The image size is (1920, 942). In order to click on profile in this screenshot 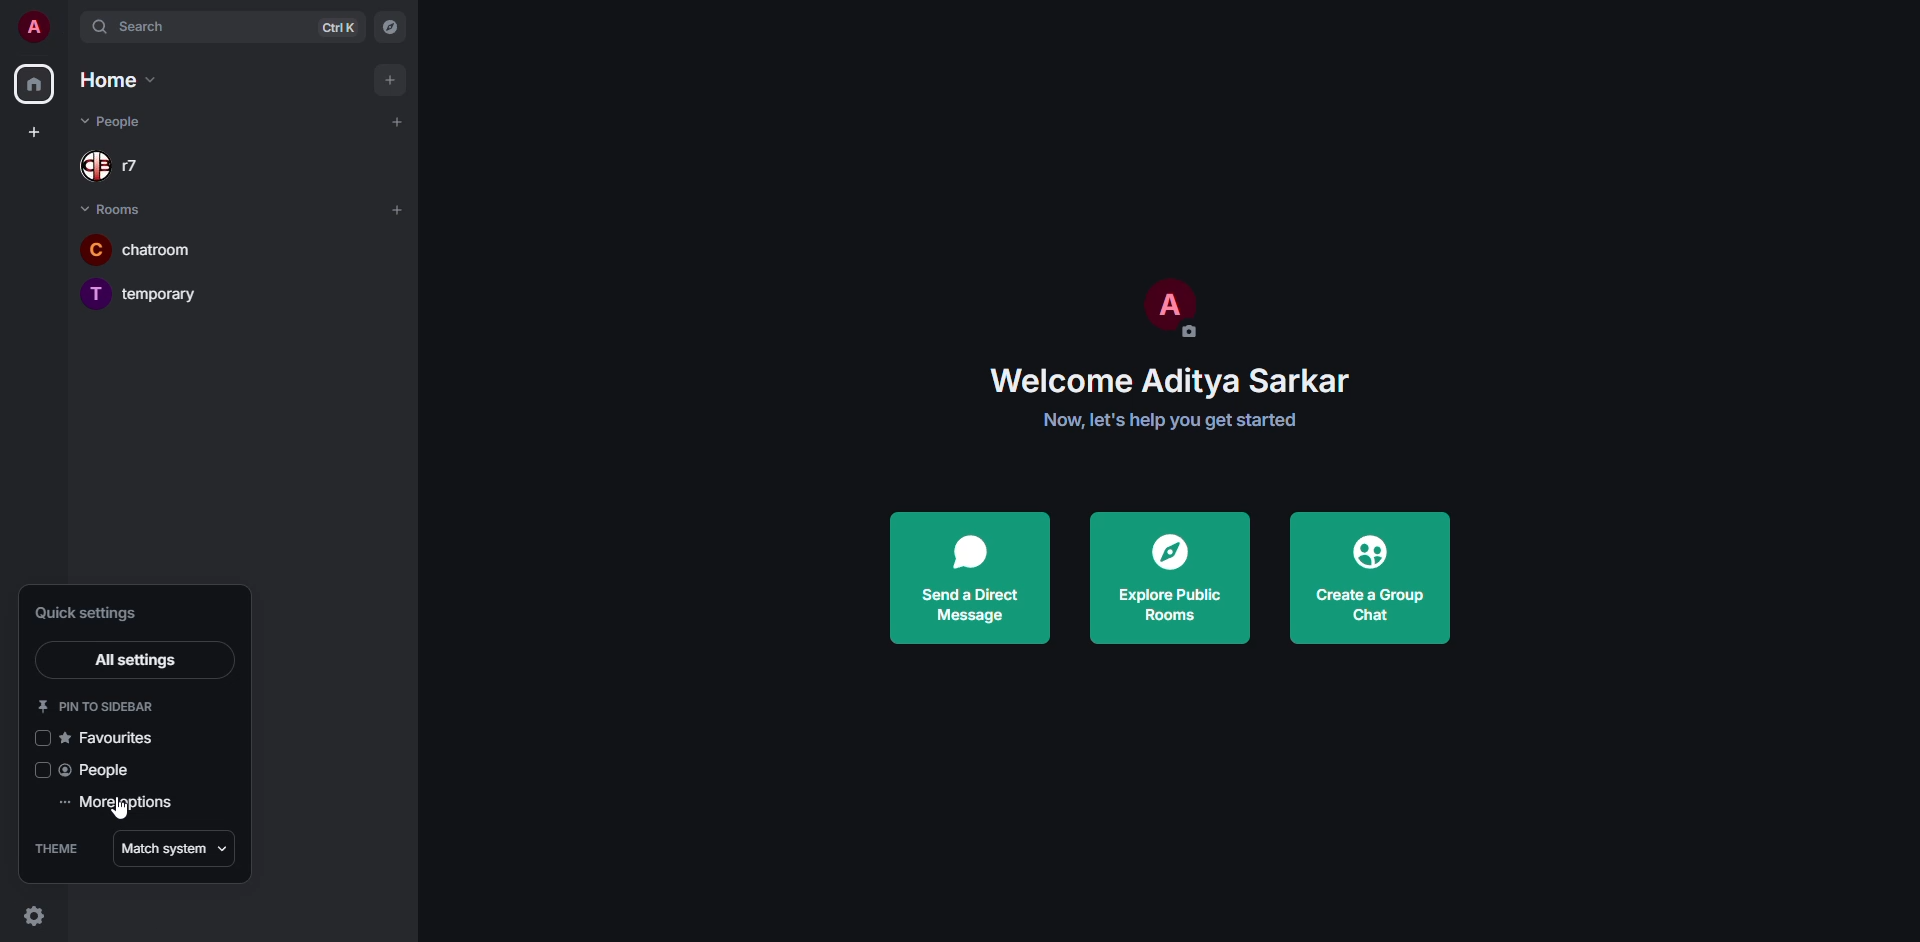, I will do `click(1171, 305)`.